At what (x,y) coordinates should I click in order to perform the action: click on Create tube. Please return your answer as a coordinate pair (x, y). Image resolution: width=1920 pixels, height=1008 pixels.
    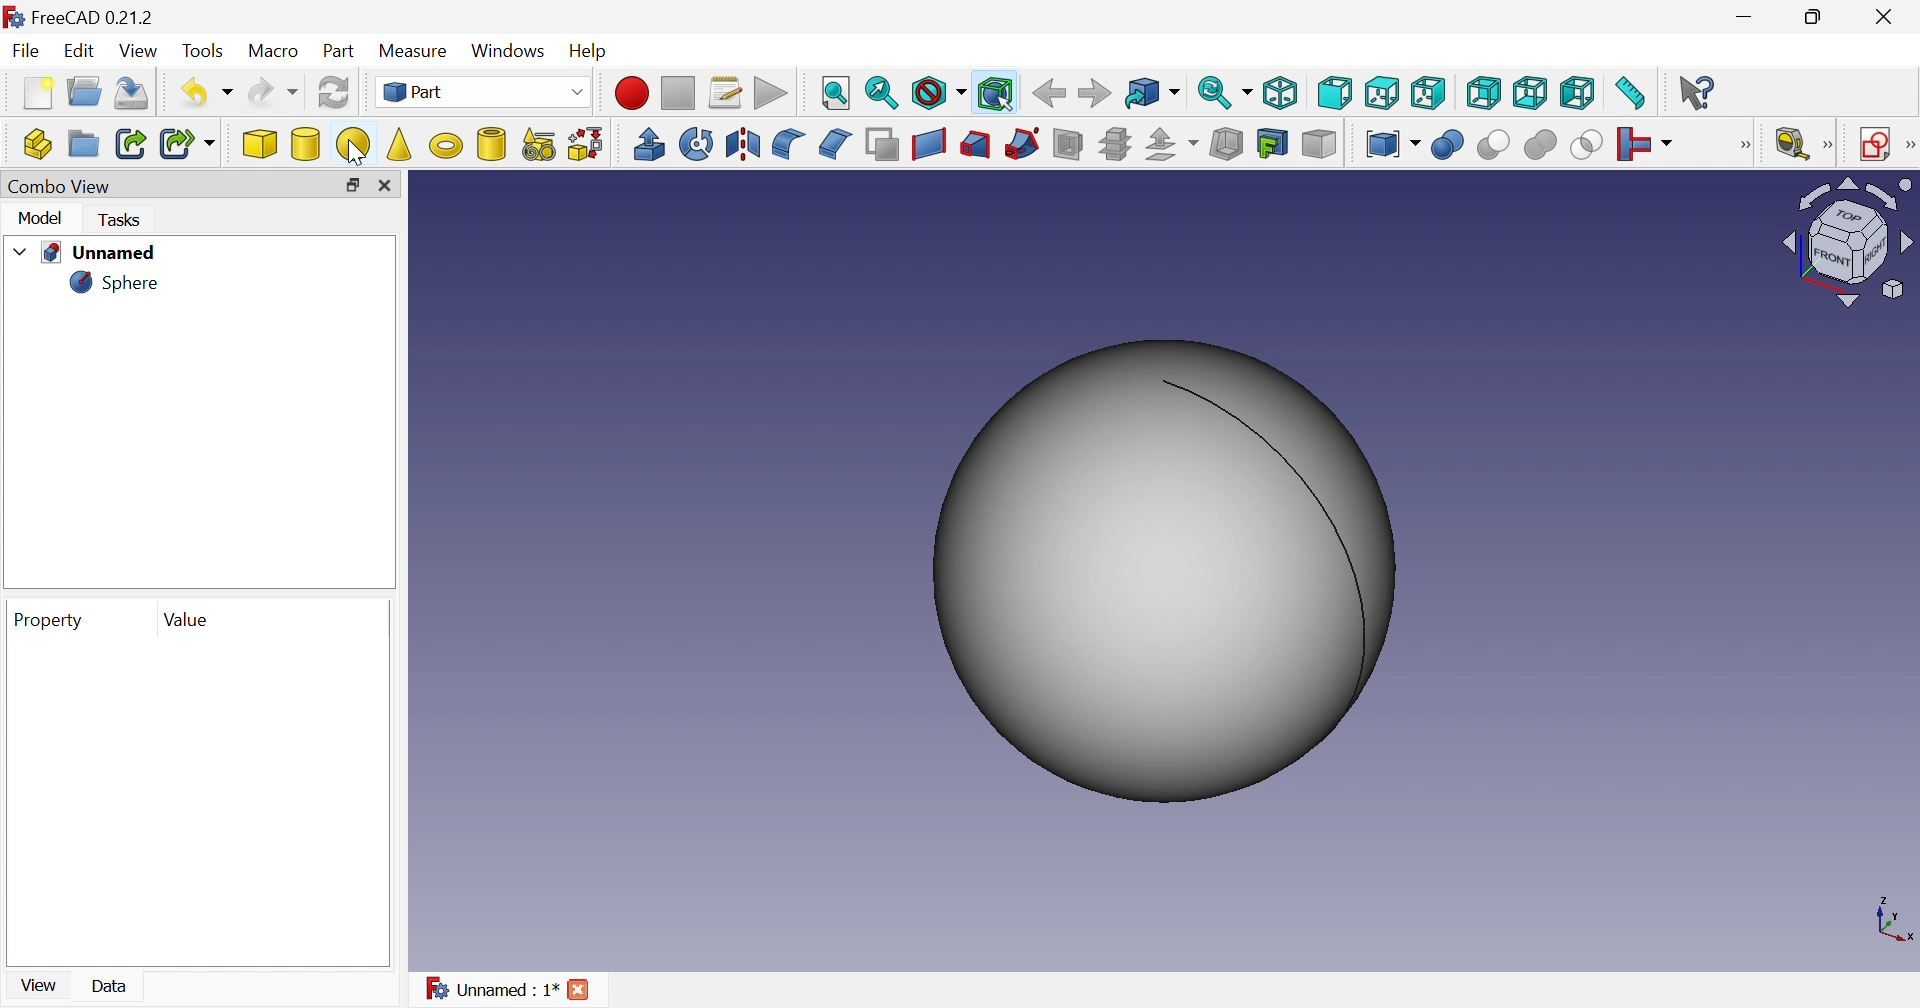
    Looking at the image, I should click on (492, 144).